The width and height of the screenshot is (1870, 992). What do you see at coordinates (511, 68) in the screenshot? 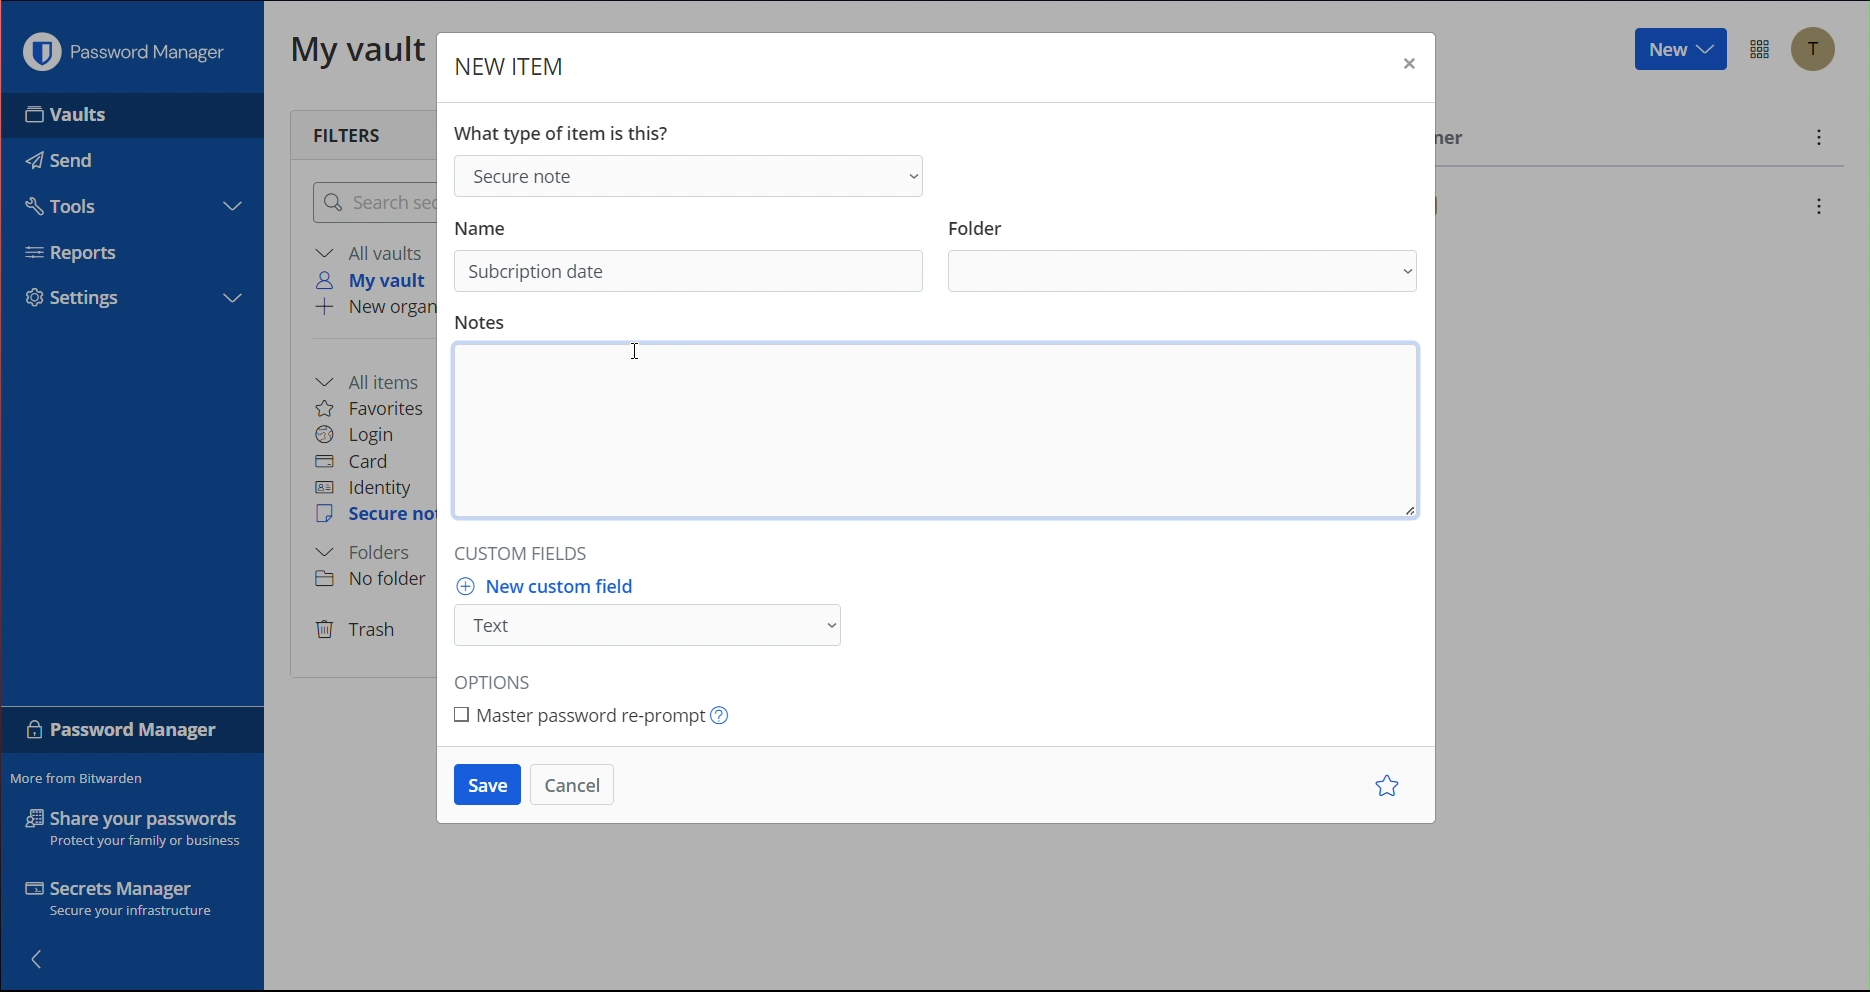
I see `New Item` at bounding box center [511, 68].